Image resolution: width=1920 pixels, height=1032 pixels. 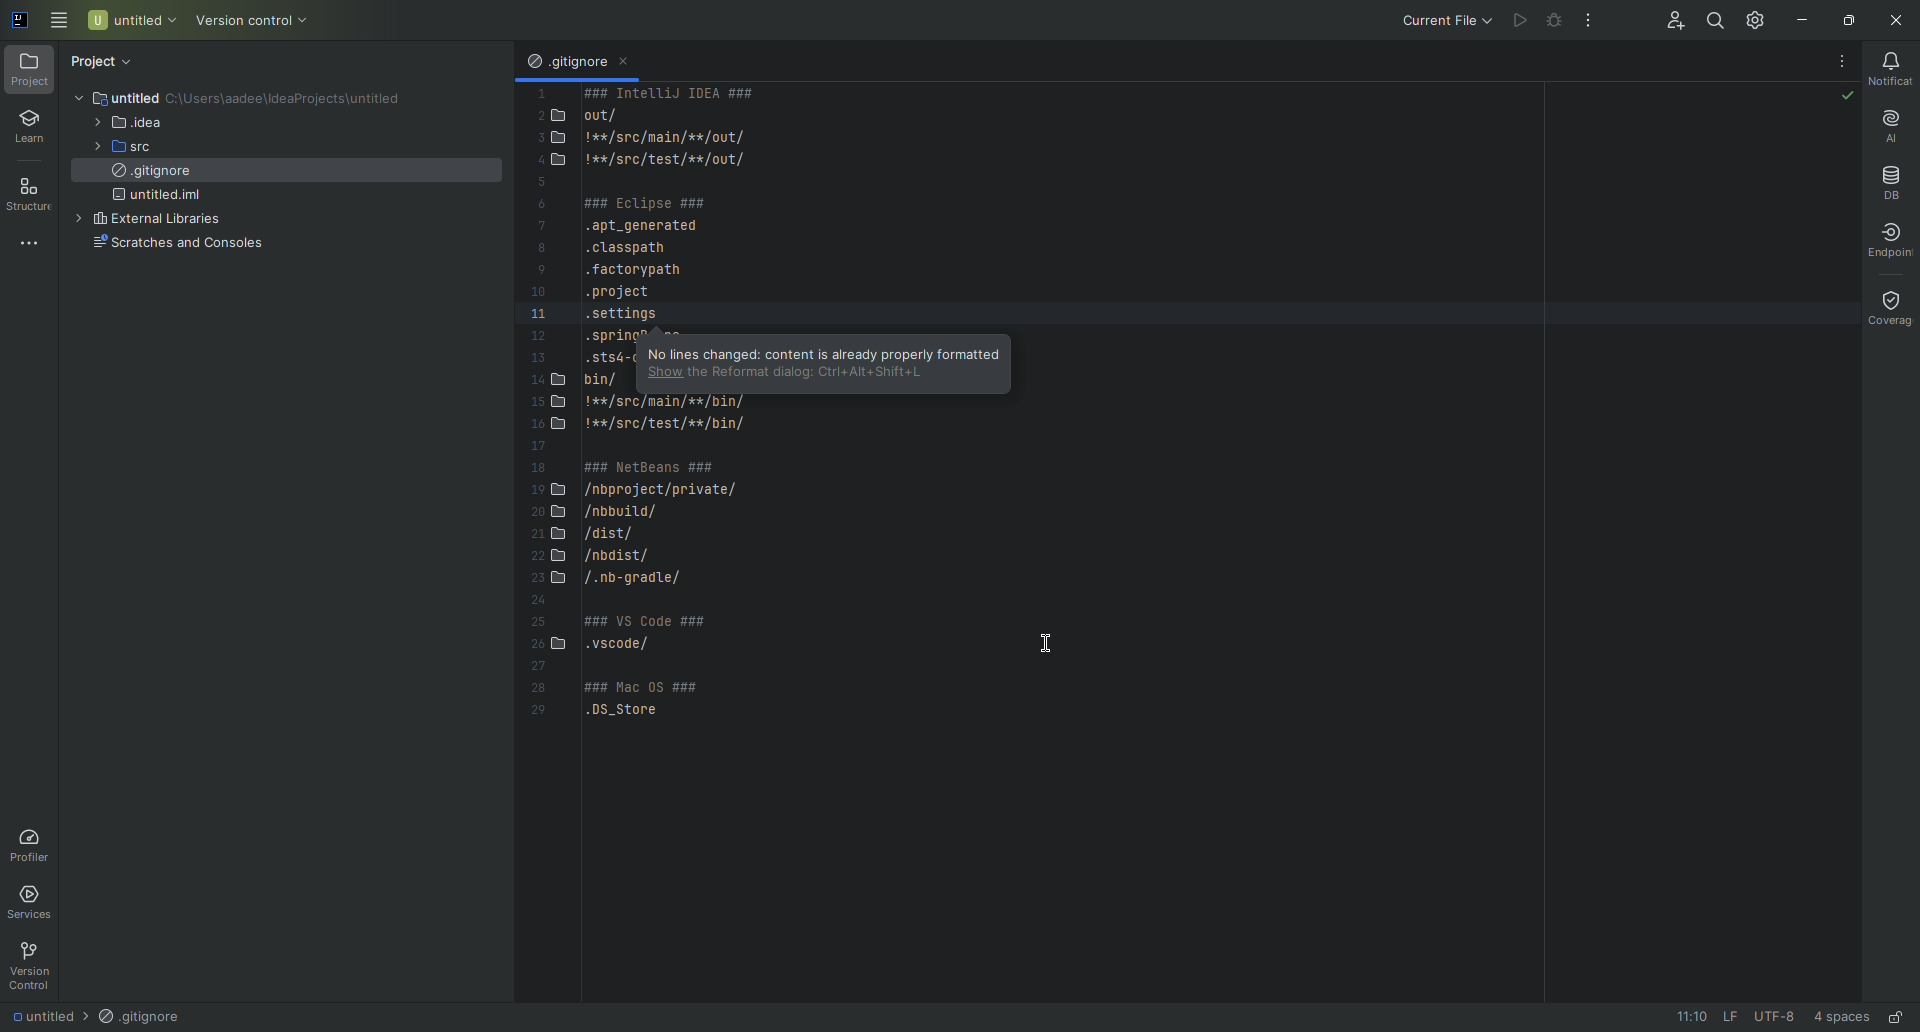 What do you see at coordinates (33, 193) in the screenshot?
I see `Structure` at bounding box center [33, 193].